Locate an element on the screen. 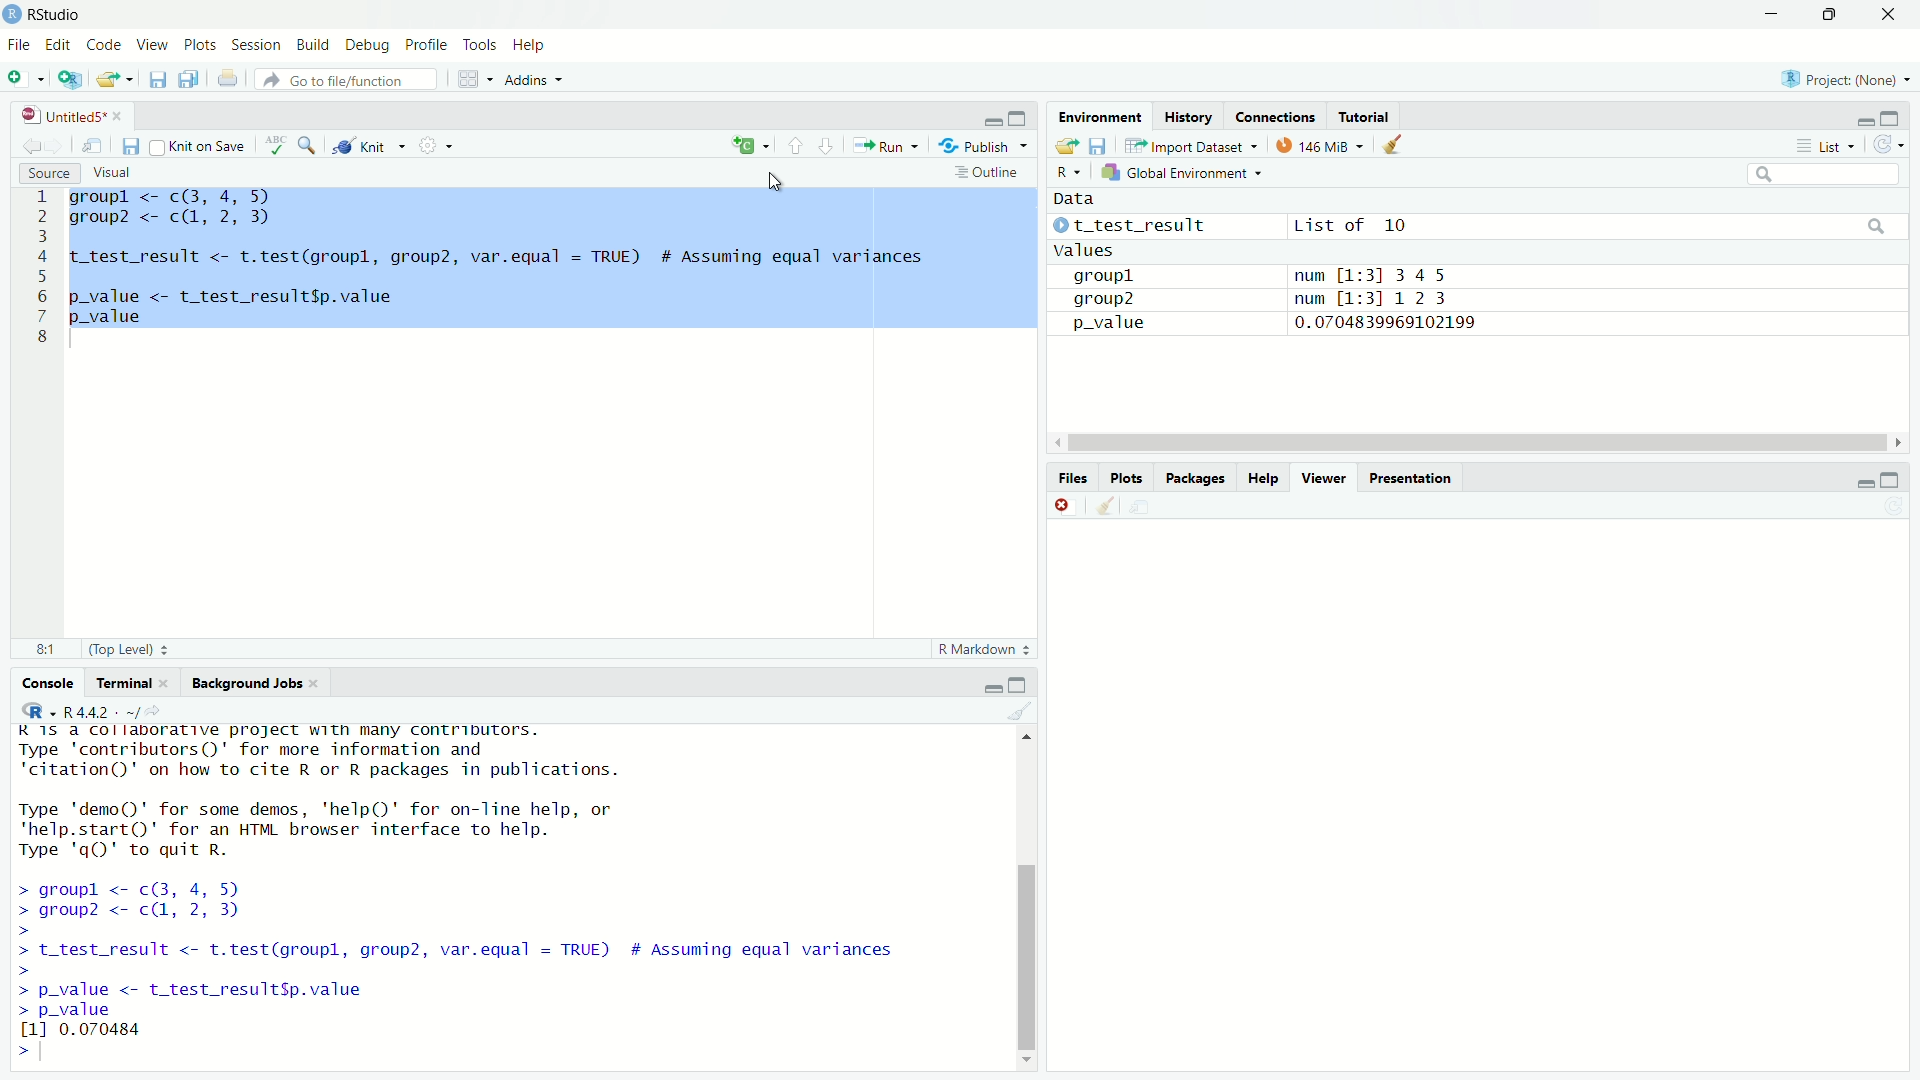 This screenshot has height=1080, width=1920. ~~ t_test_result List of 10 is located at coordinates (1254, 224).